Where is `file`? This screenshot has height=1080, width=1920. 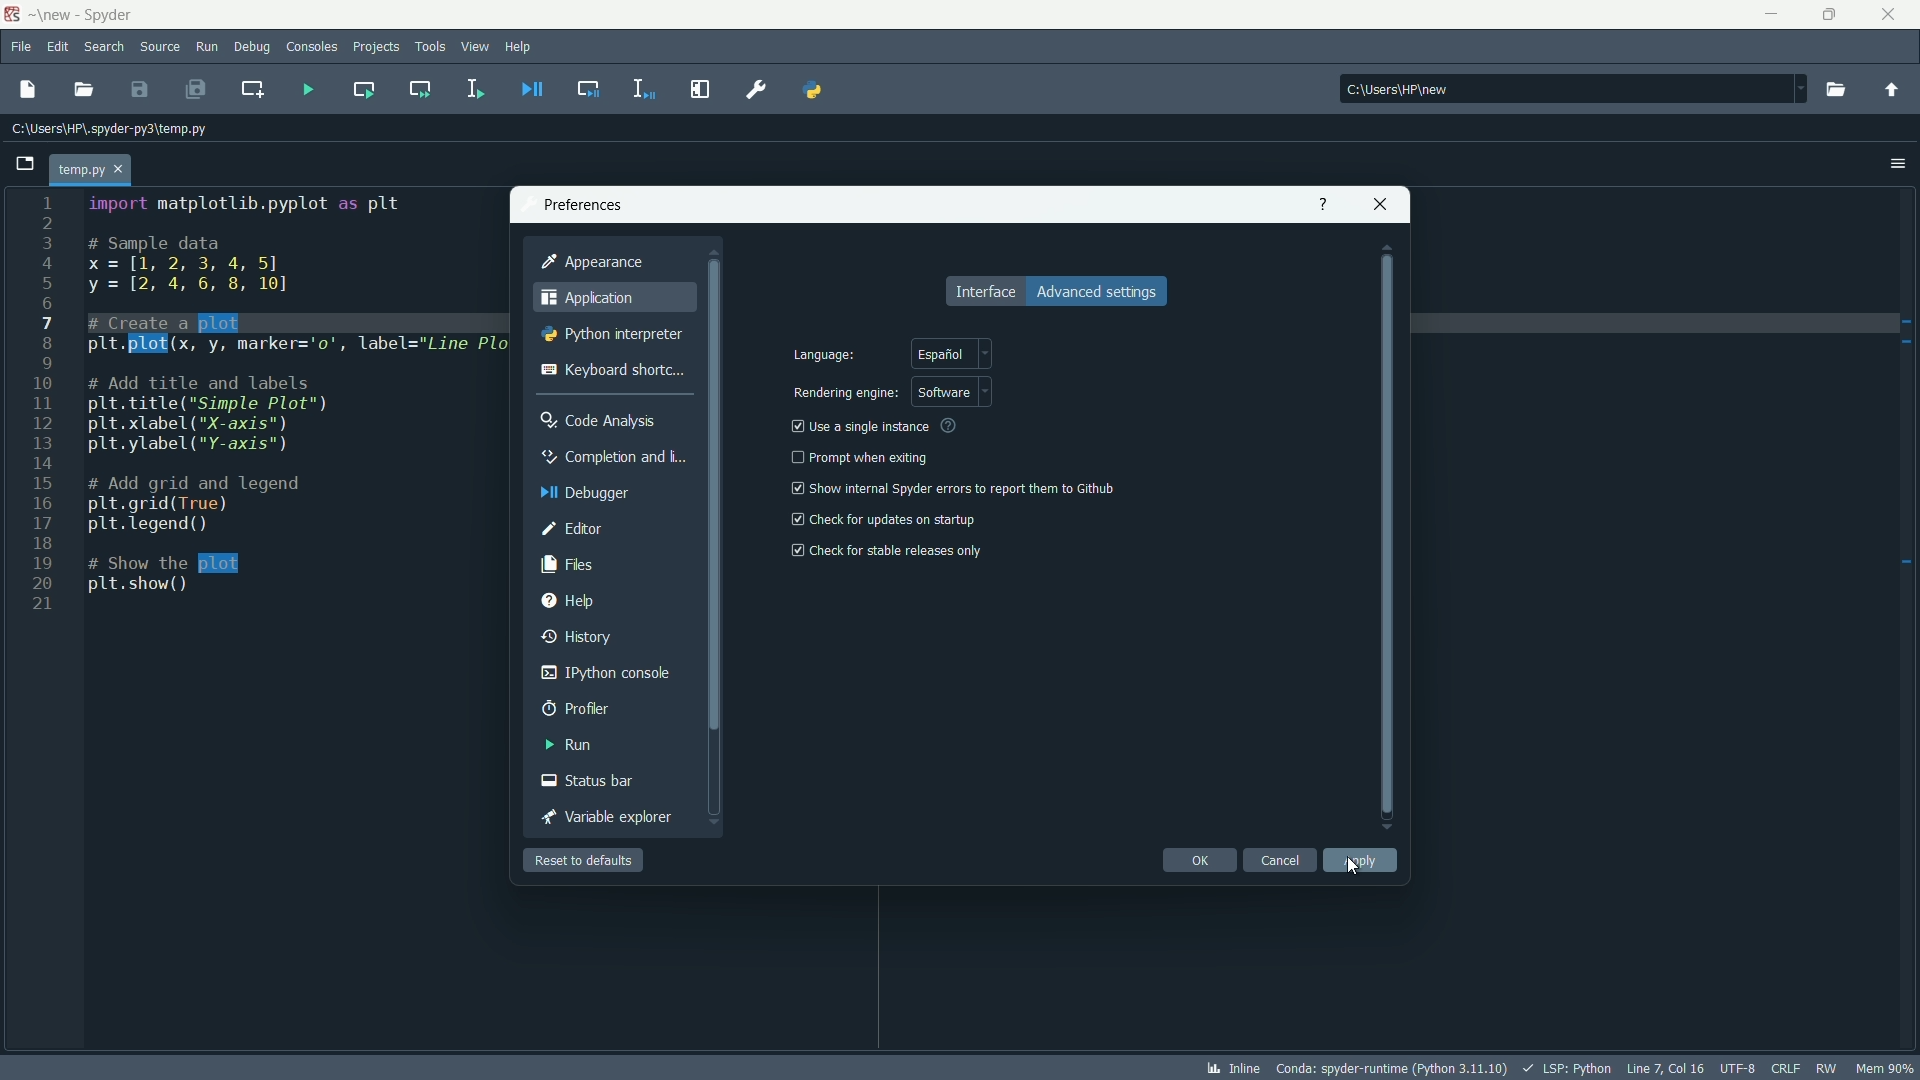
file is located at coordinates (21, 49).